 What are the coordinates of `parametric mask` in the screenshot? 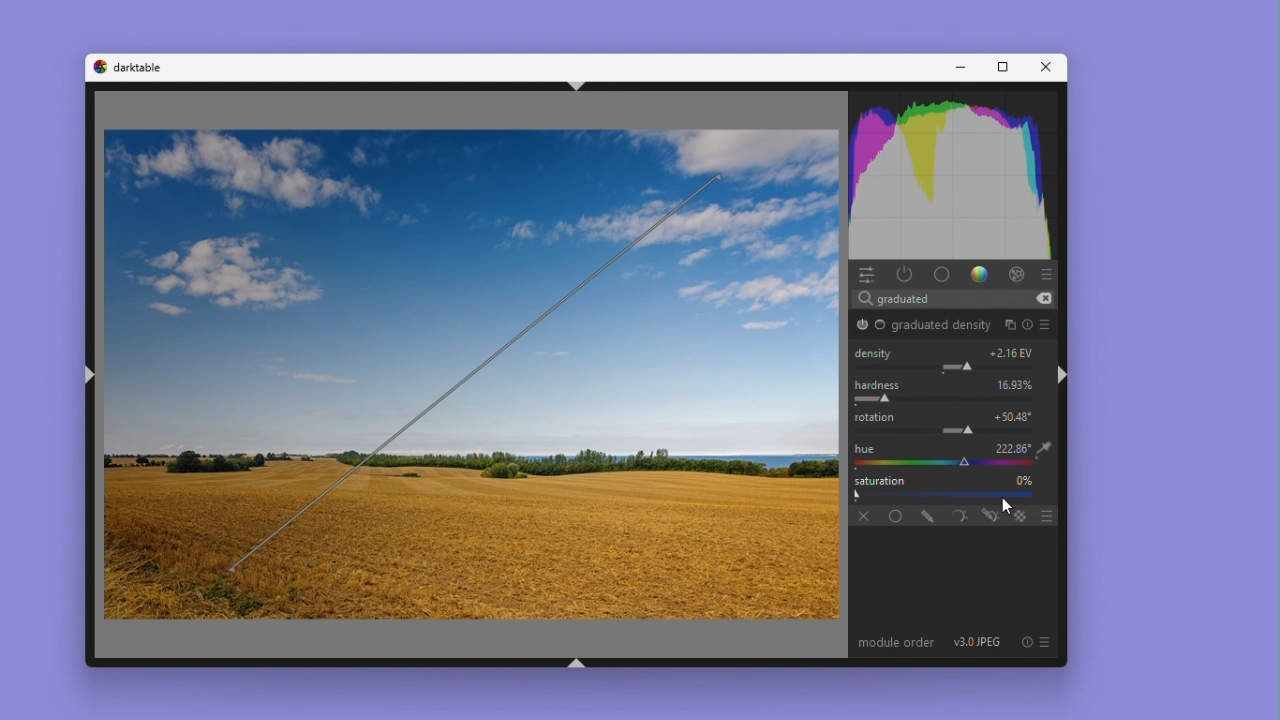 It's located at (956, 513).